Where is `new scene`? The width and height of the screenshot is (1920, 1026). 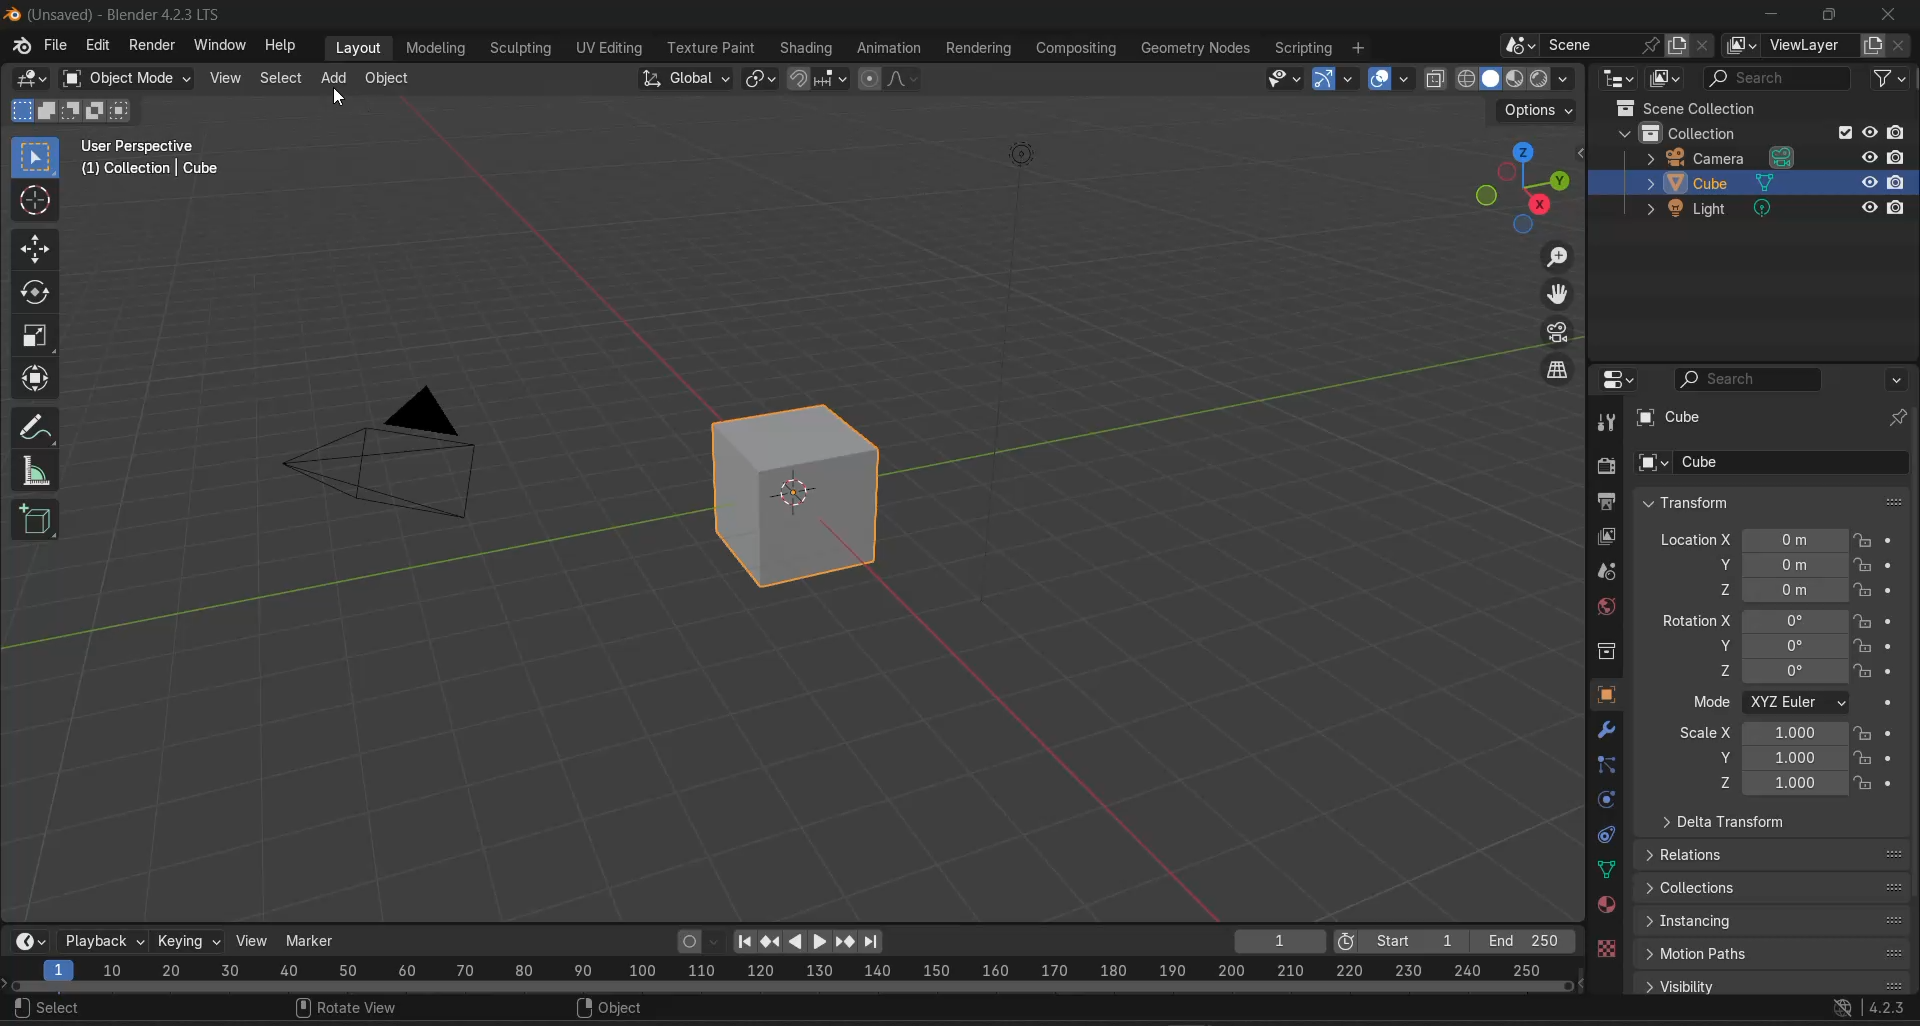
new scene is located at coordinates (1676, 45).